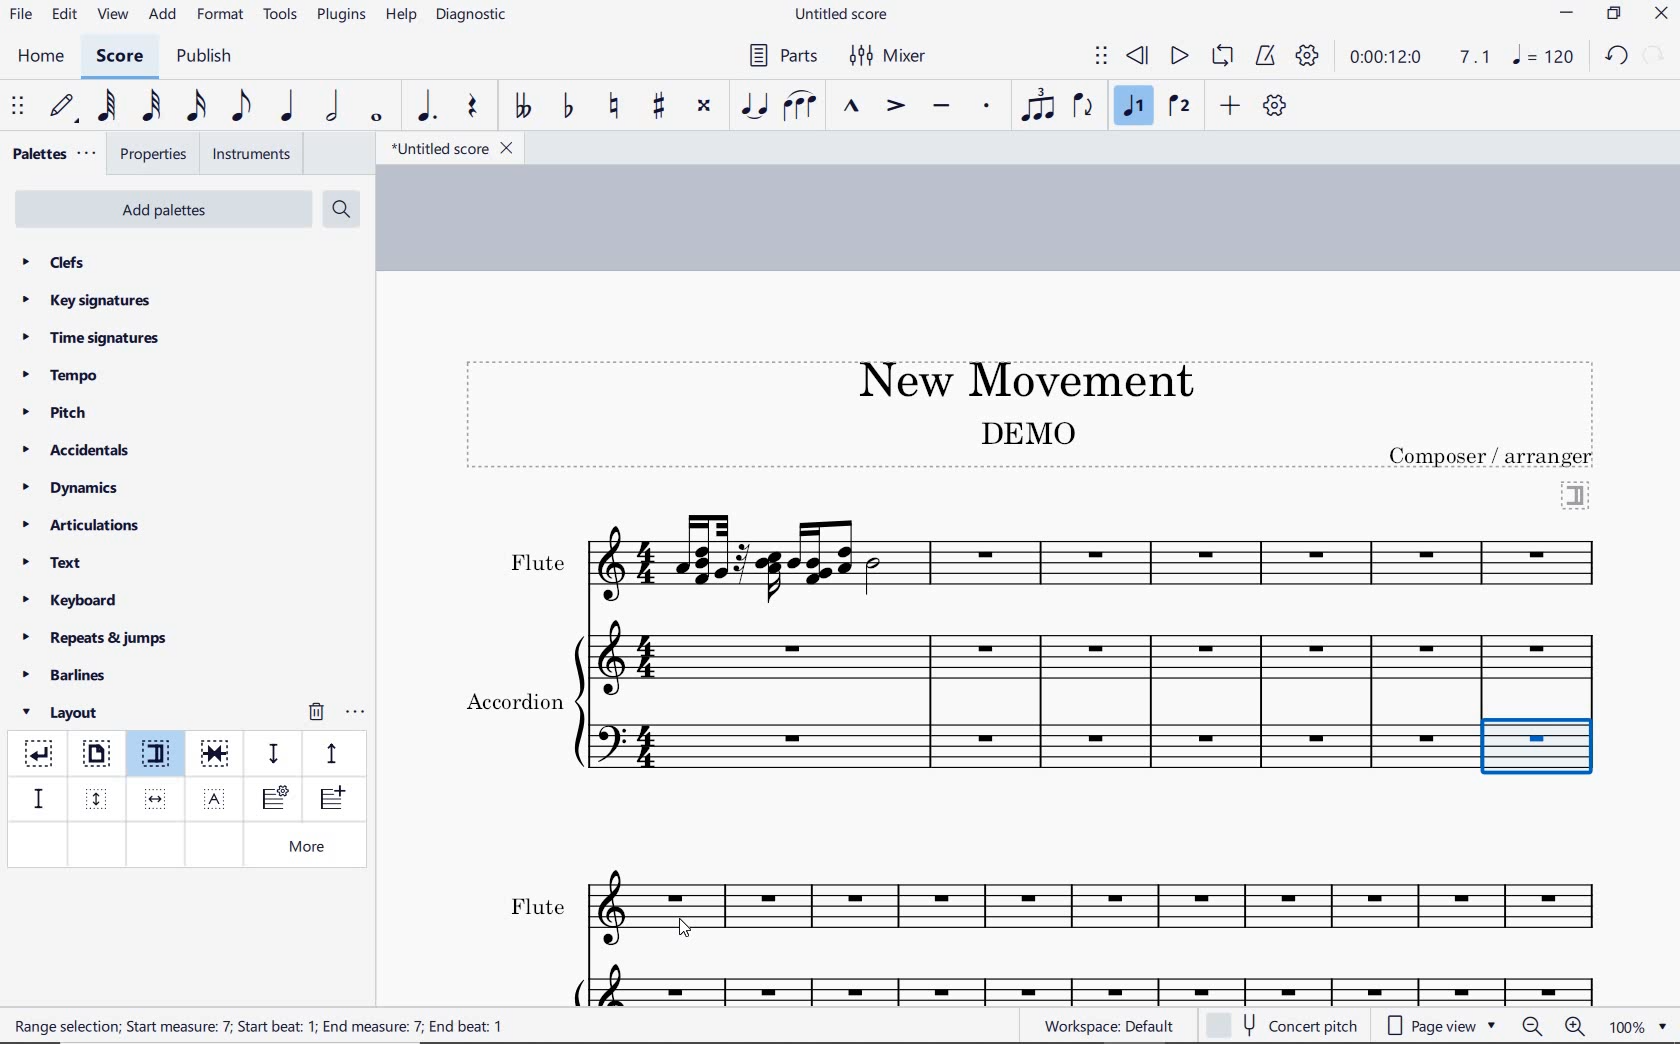 This screenshot has height=1044, width=1680. I want to click on toggle natural, so click(616, 107).